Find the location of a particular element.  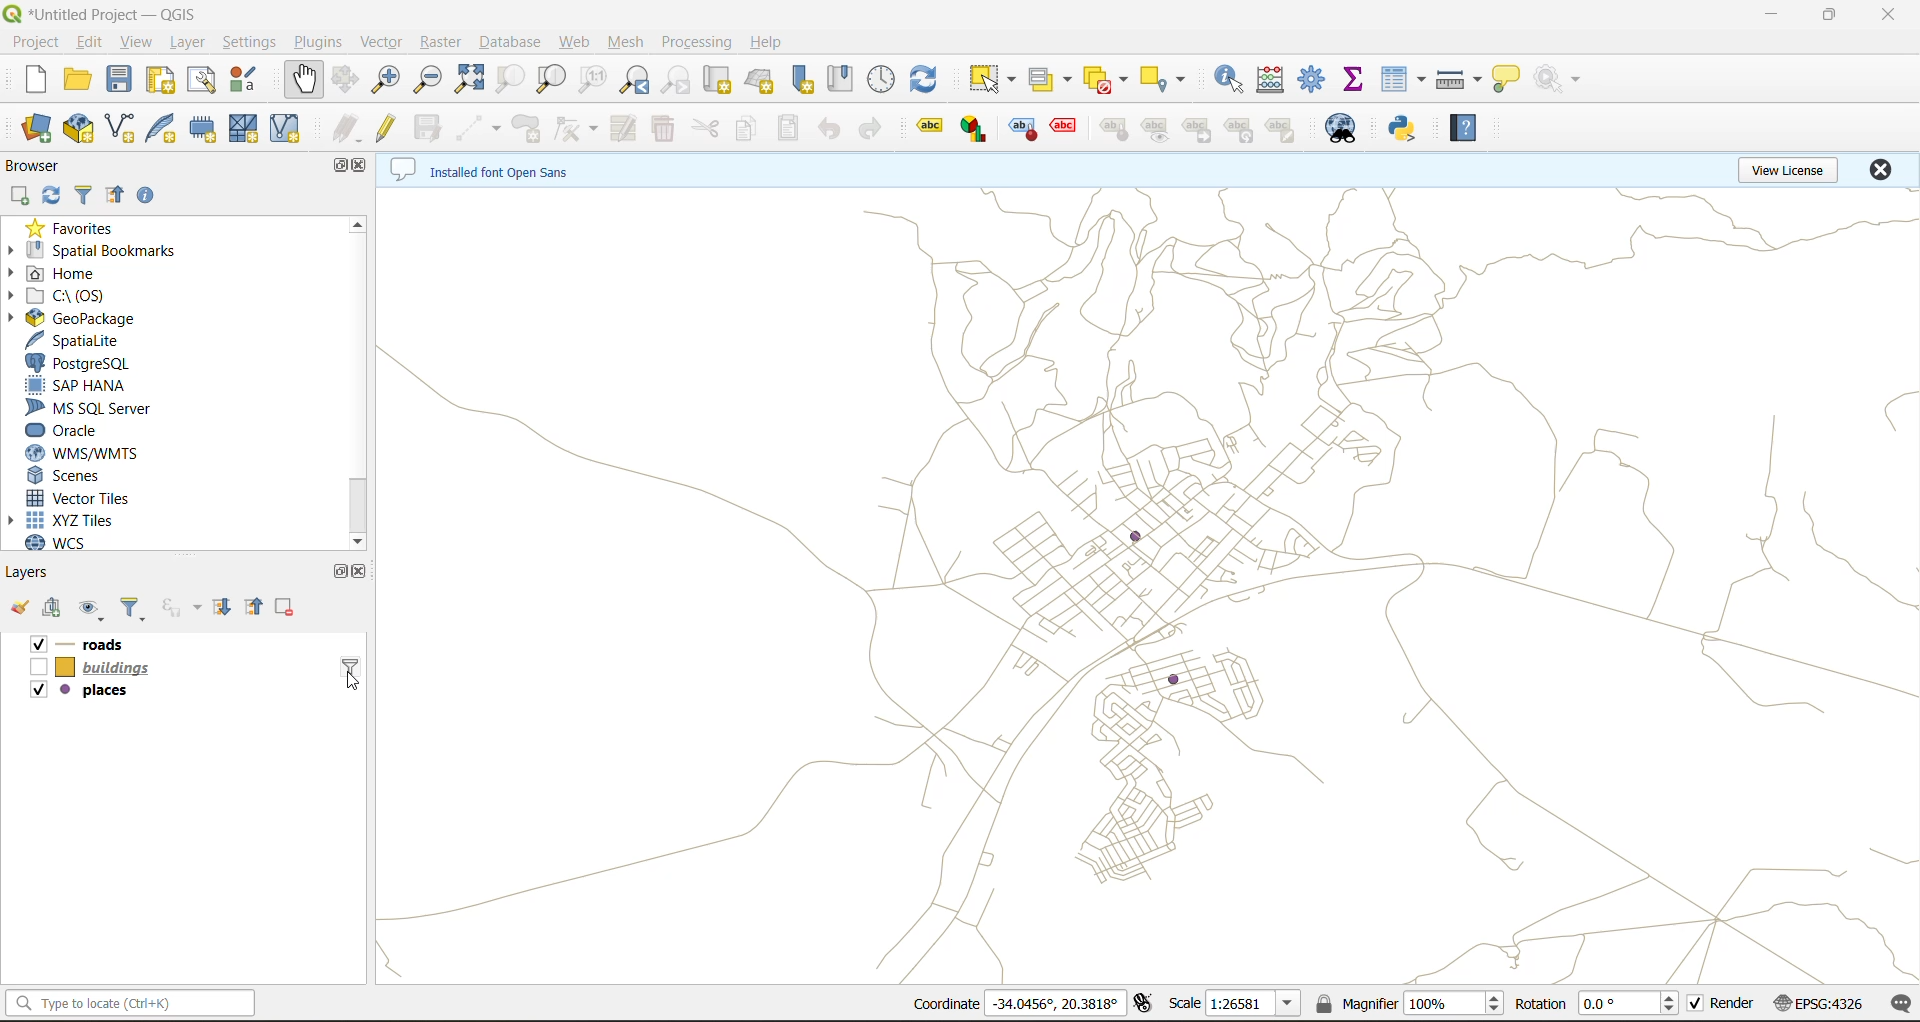

add polygon is located at coordinates (529, 129).